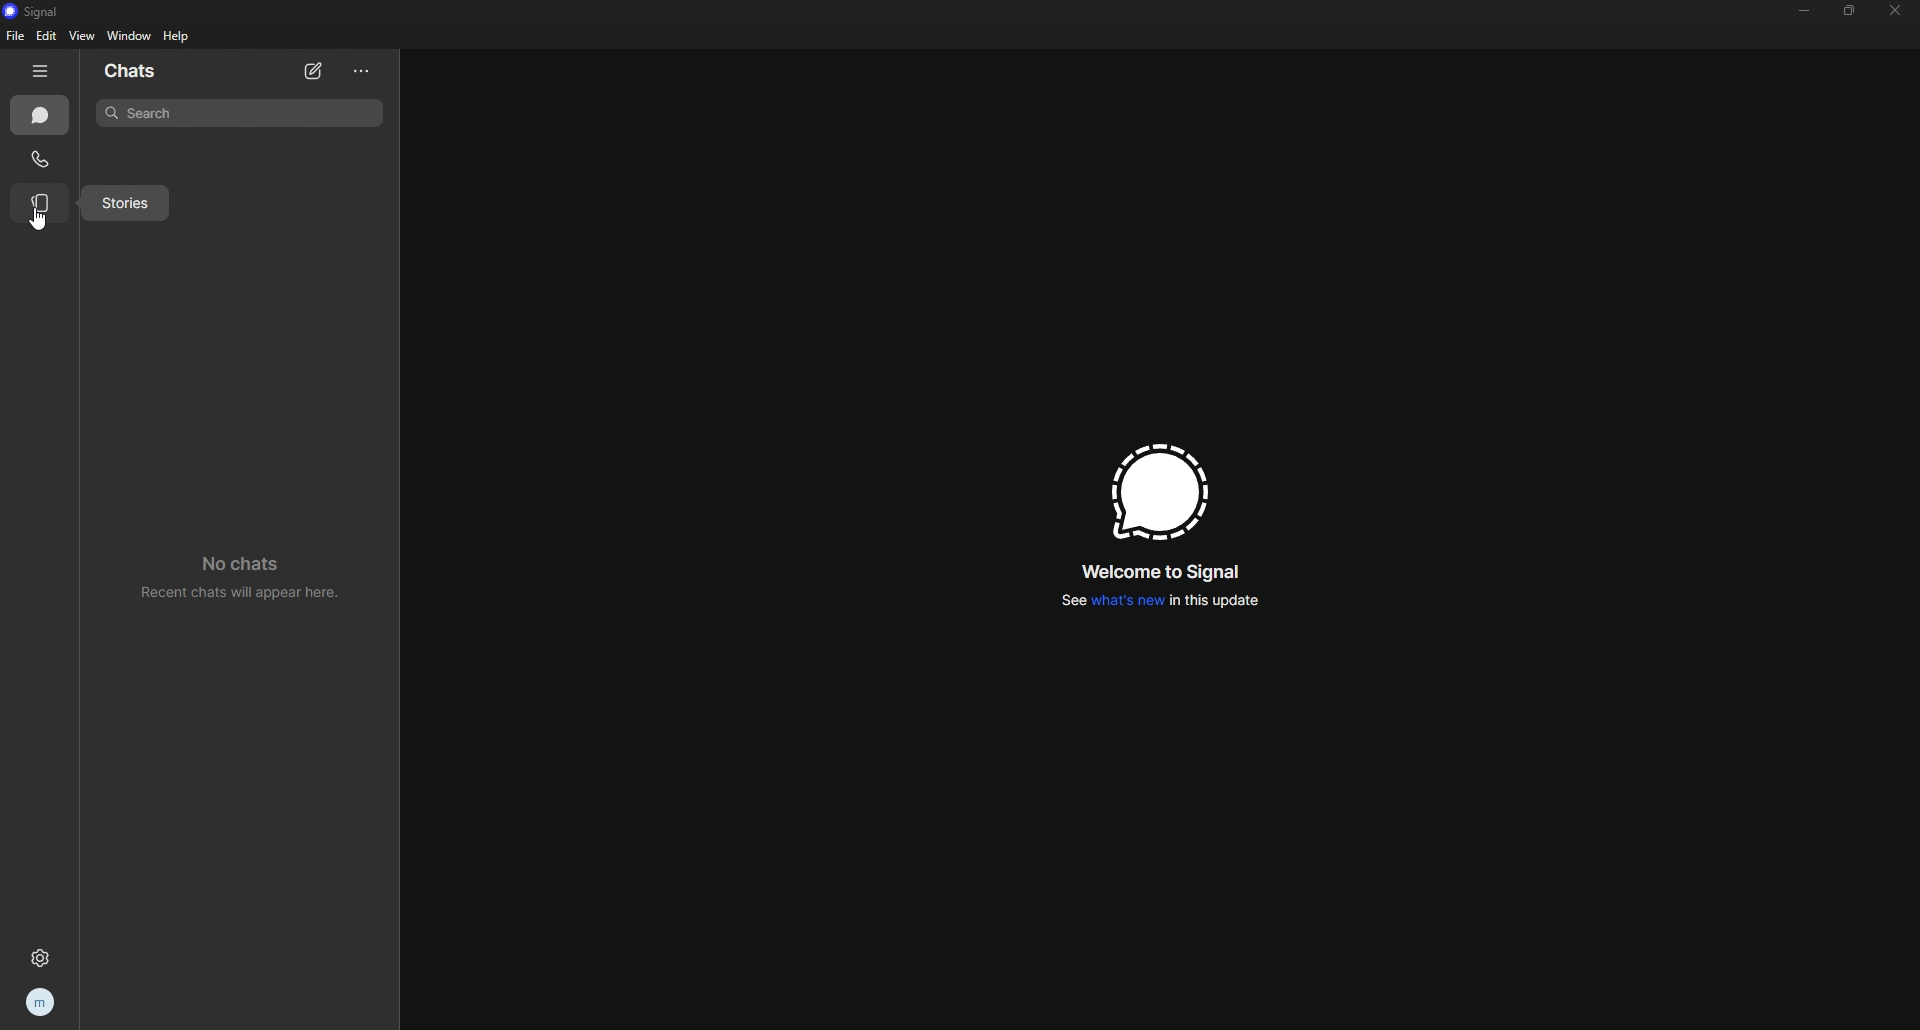 The width and height of the screenshot is (1920, 1030). Describe the element at coordinates (18, 35) in the screenshot. I see `file` at that location.